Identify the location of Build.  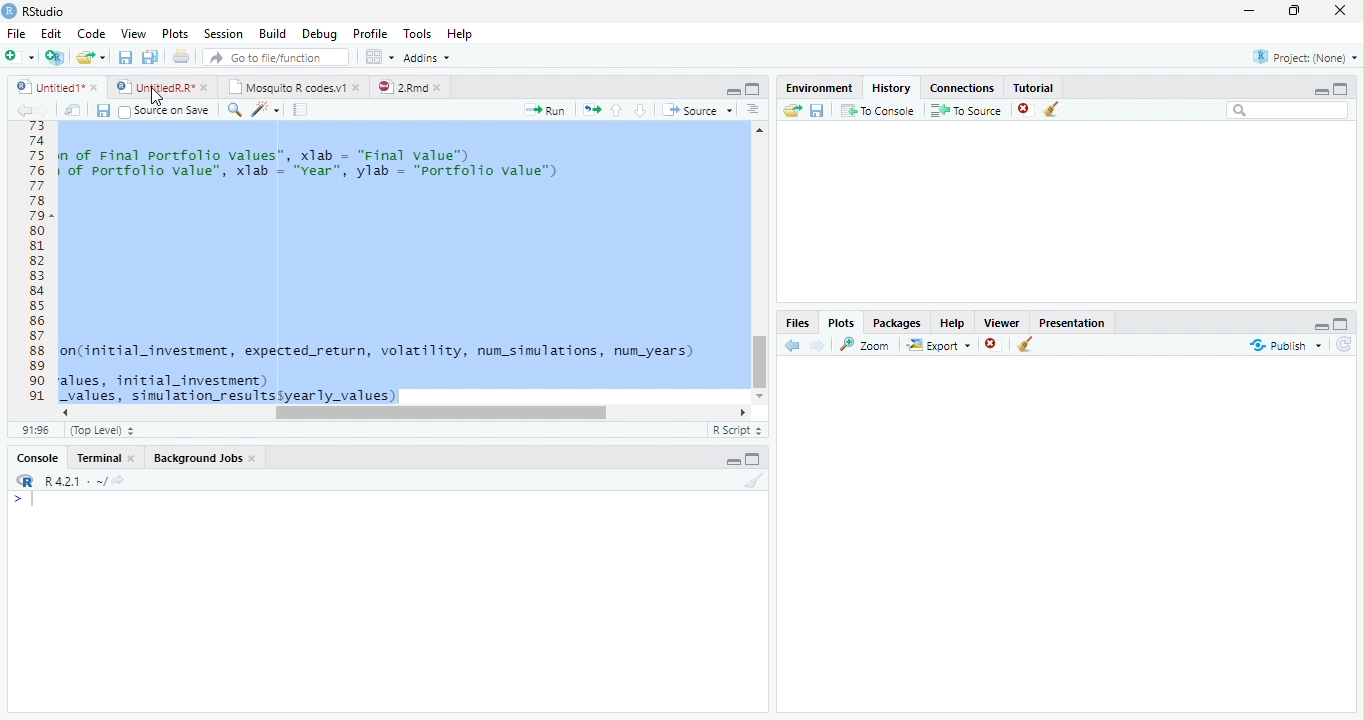
(273, 34).